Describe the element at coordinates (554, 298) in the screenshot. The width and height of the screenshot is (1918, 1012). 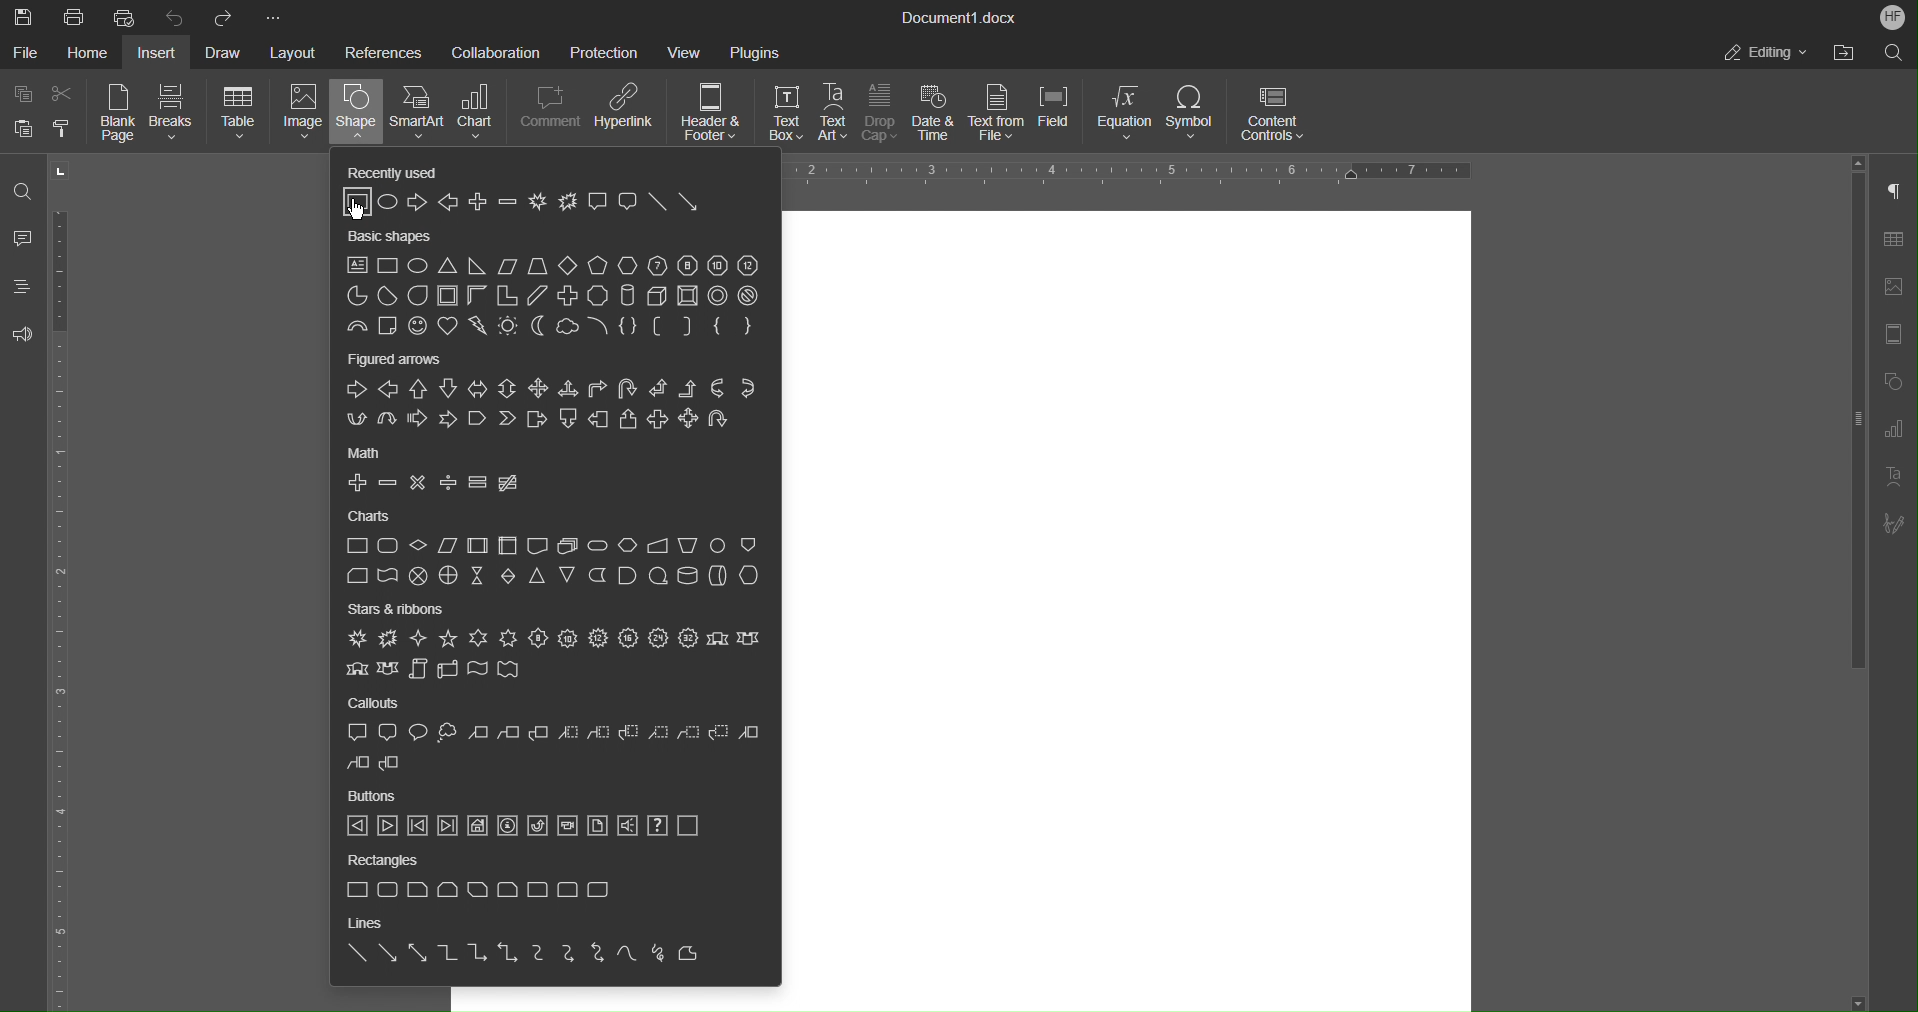
I see `Basic Shapes ` at that location.